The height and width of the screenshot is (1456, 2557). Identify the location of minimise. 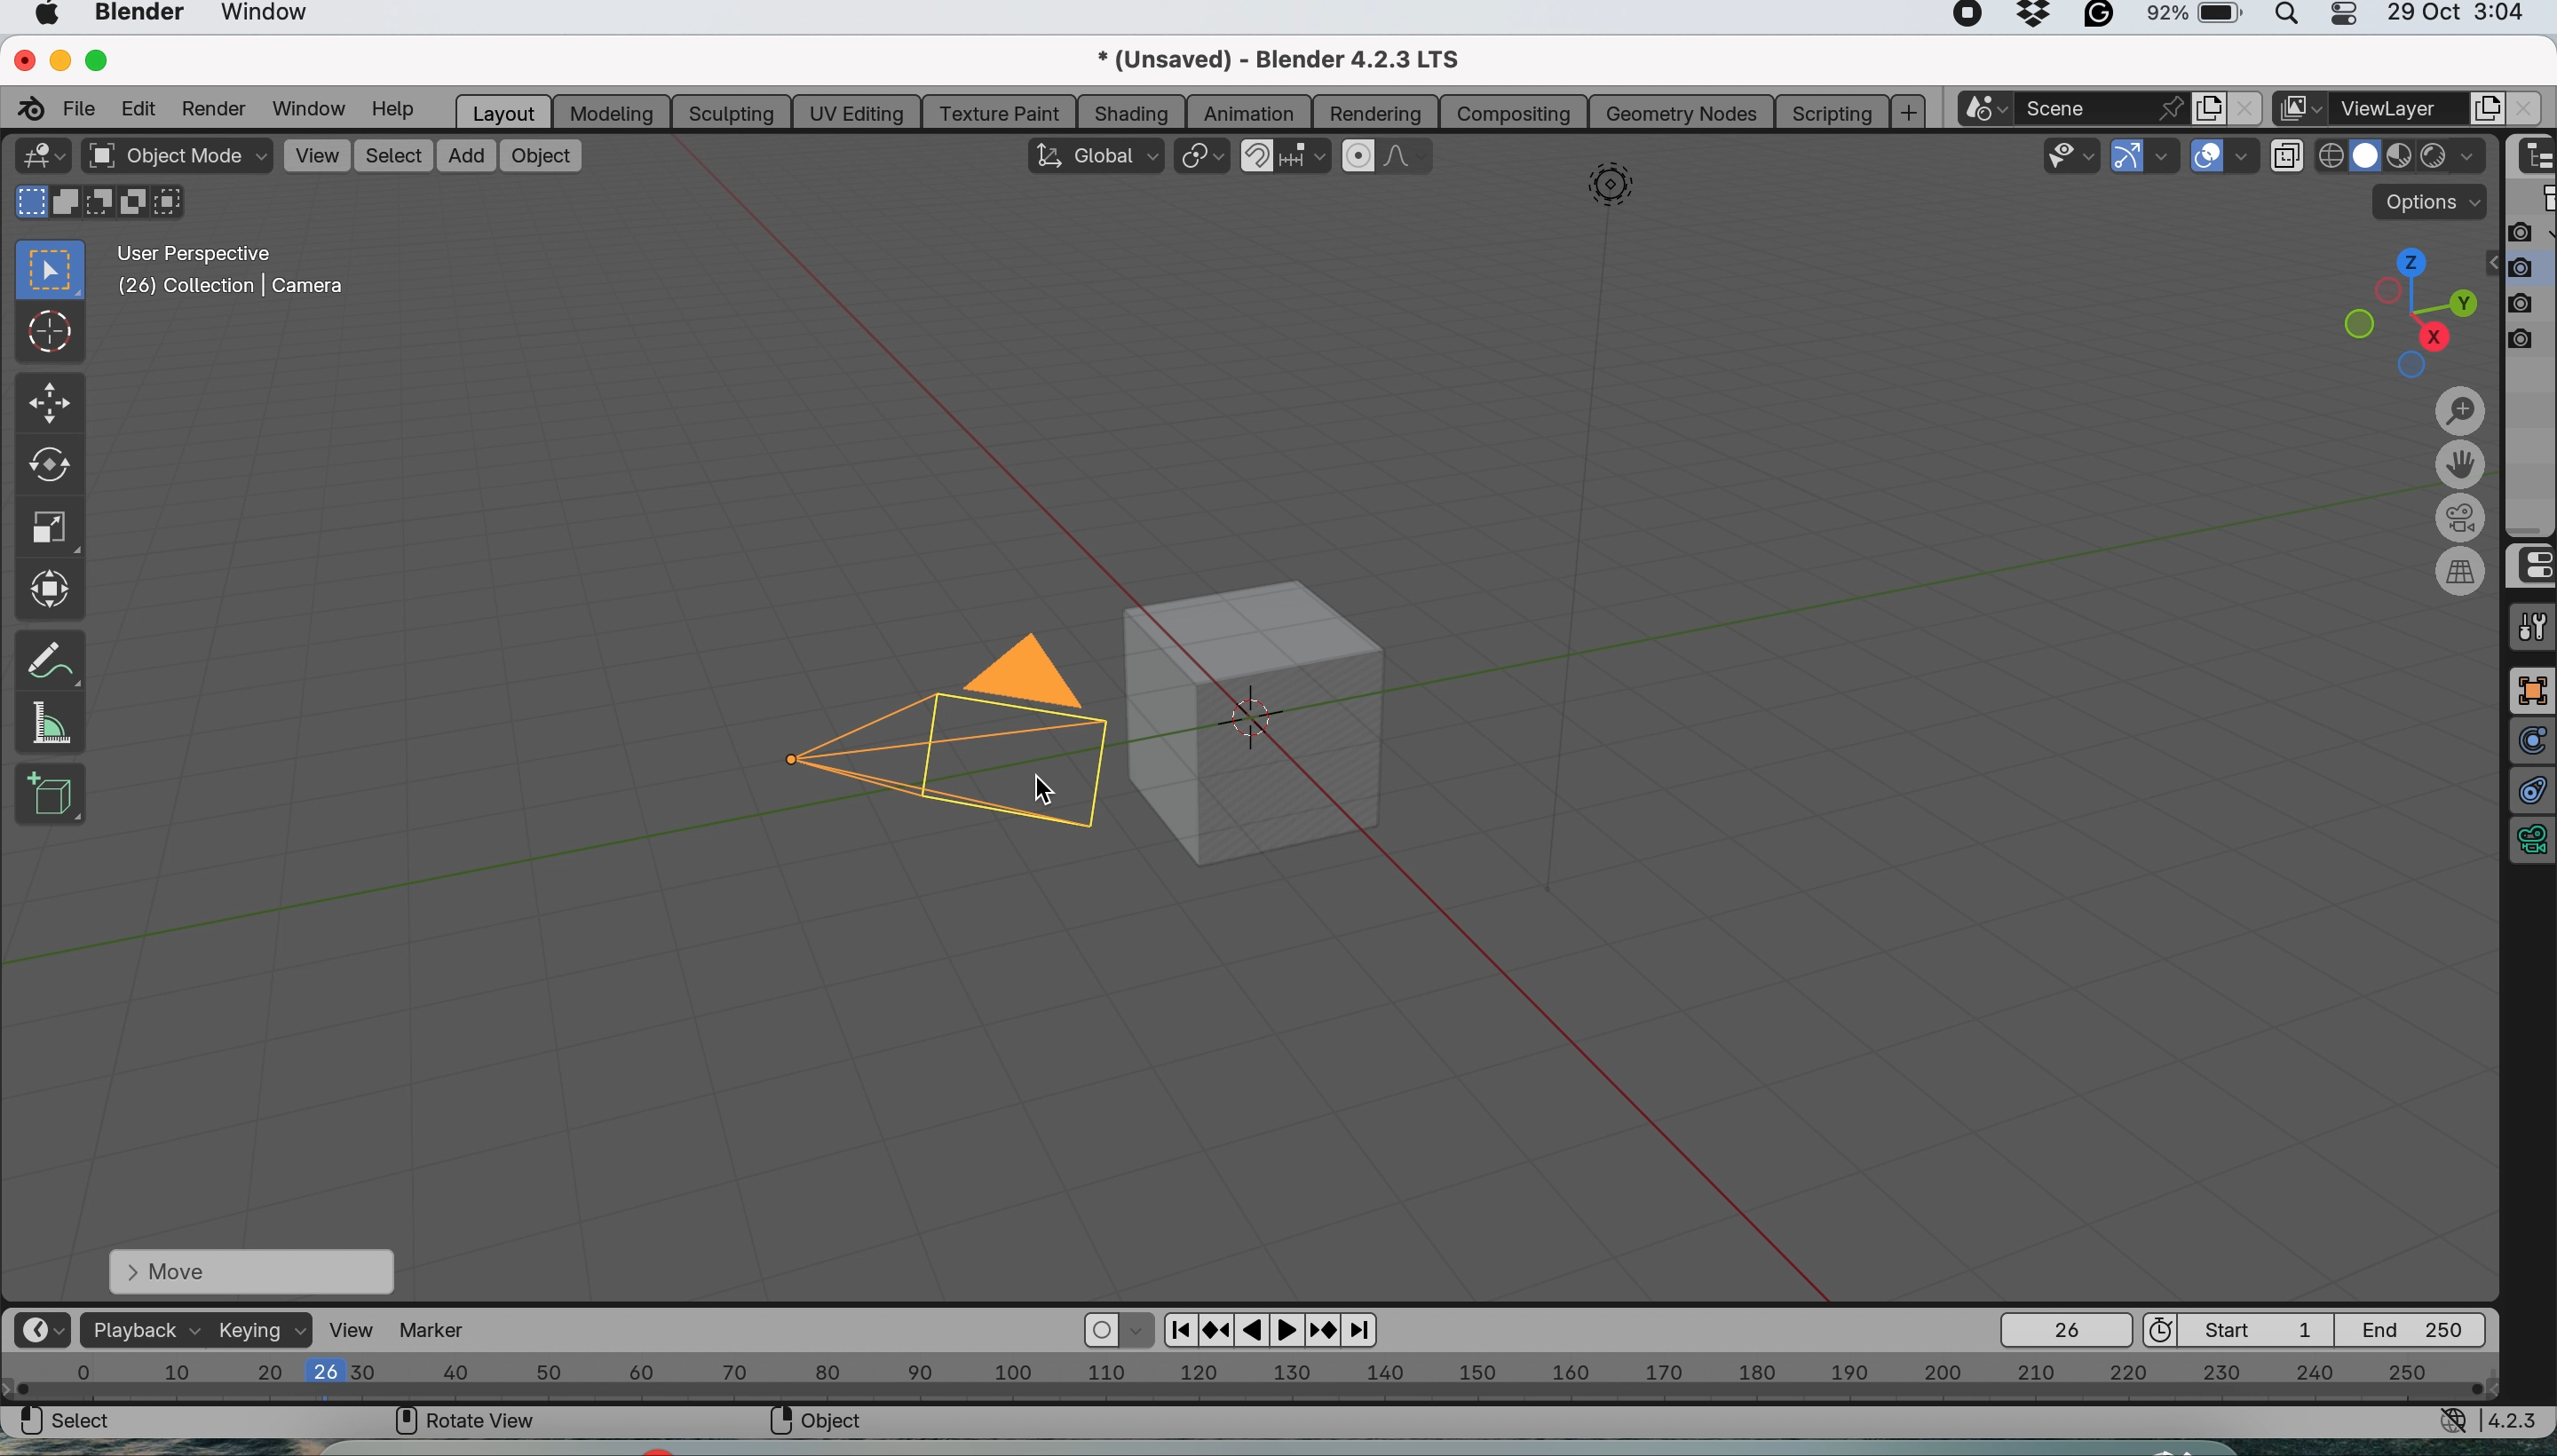
(57, 59).